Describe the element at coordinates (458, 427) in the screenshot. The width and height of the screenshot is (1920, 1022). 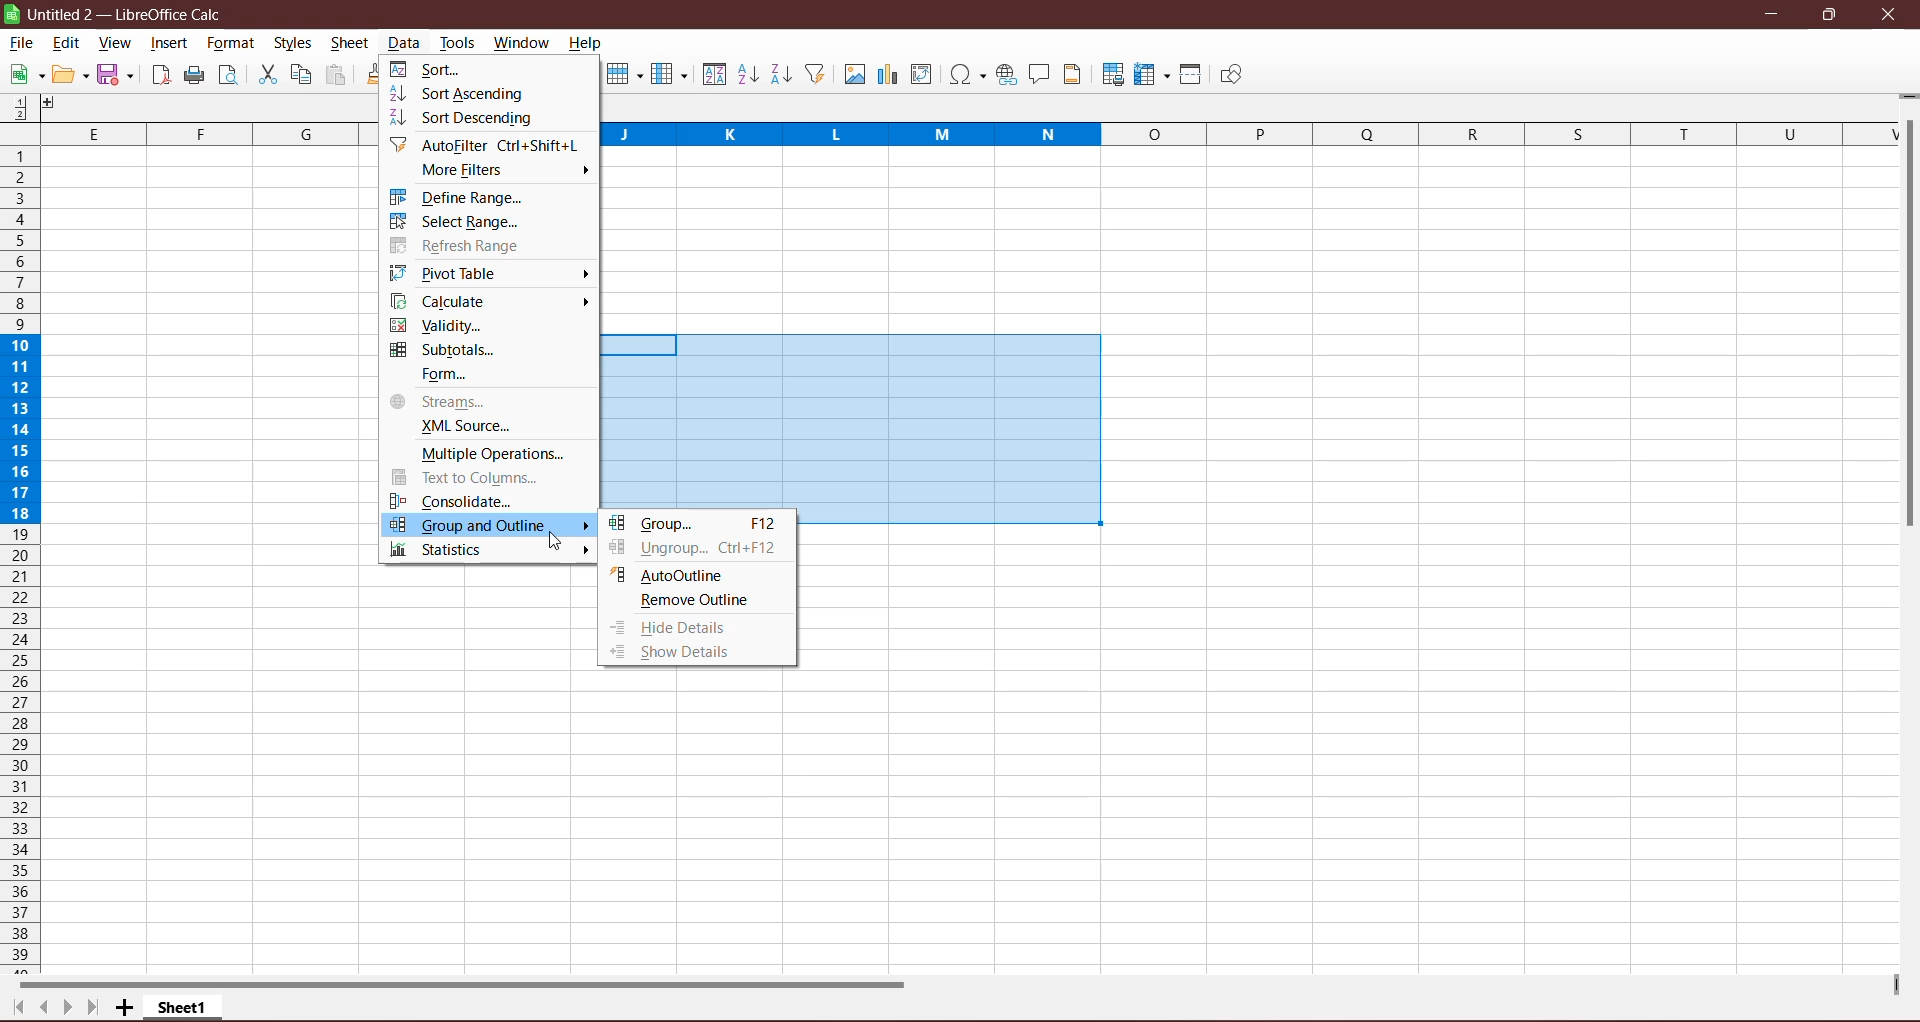
I see `XML Source` at that location.